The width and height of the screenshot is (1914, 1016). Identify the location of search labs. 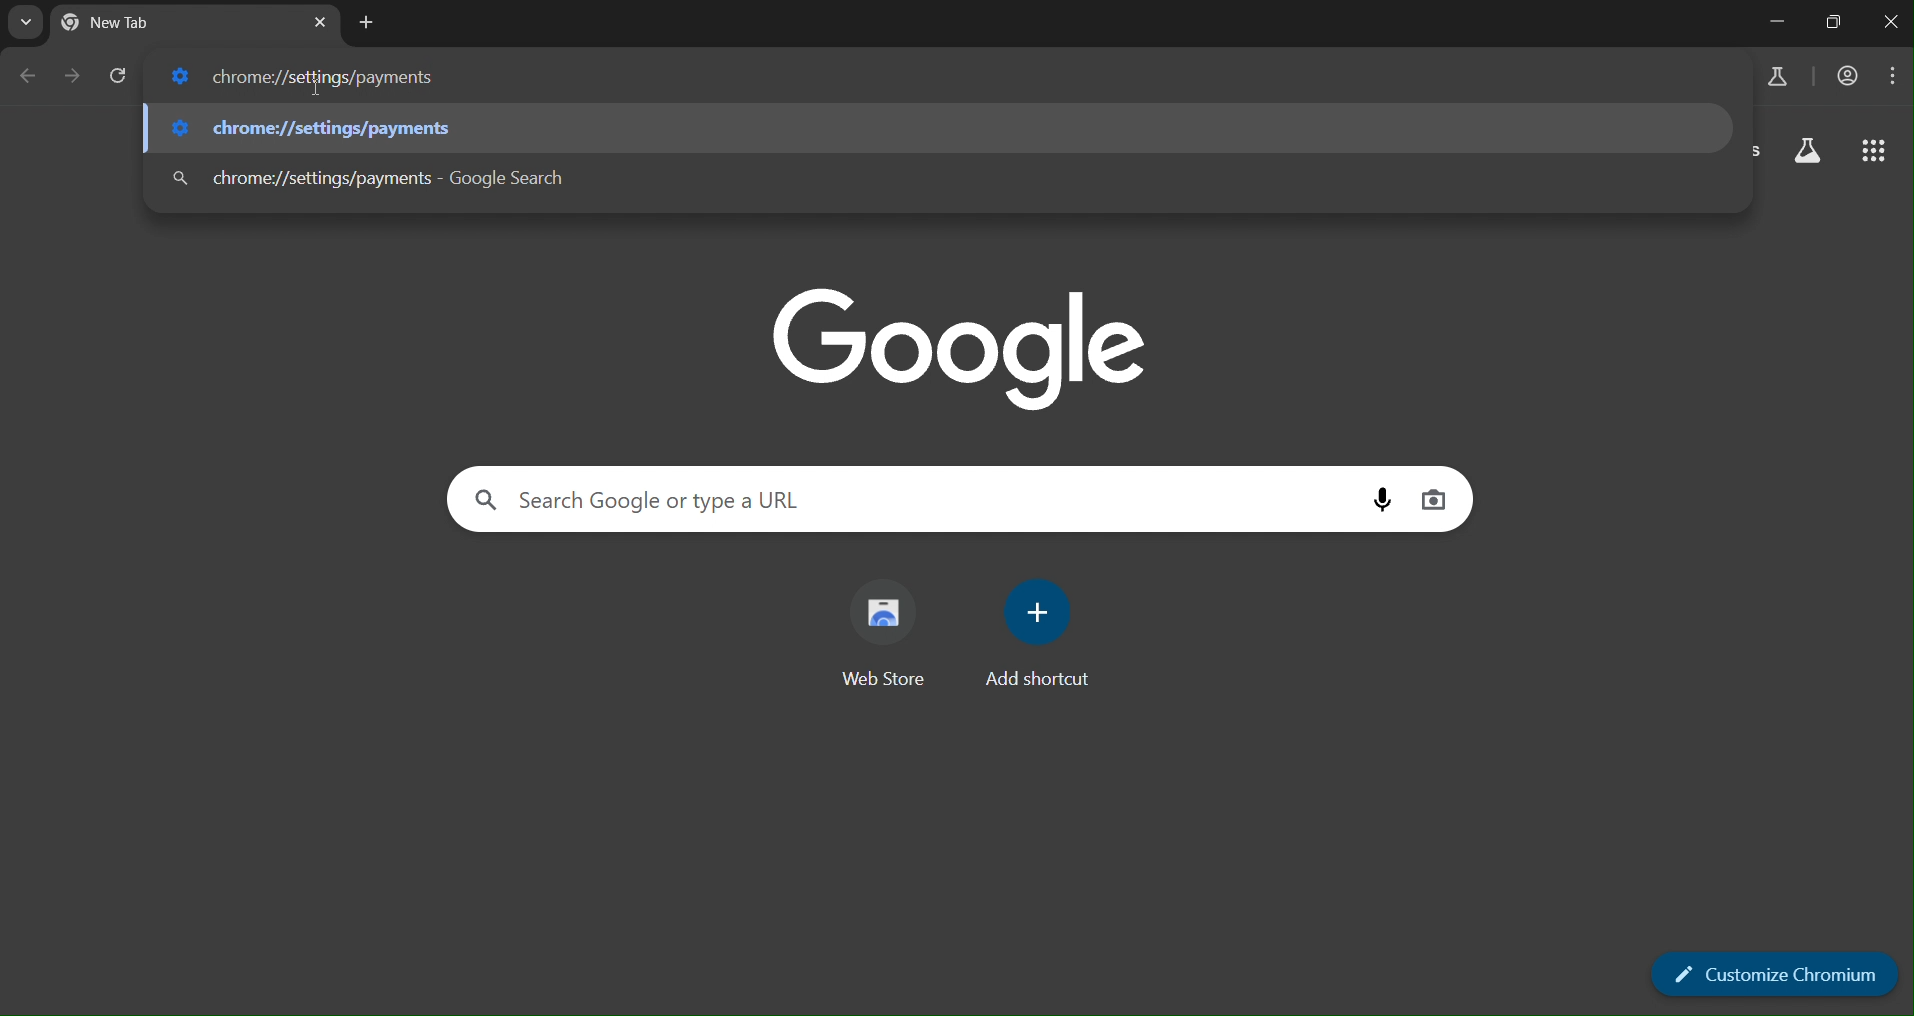
(1780, 80).